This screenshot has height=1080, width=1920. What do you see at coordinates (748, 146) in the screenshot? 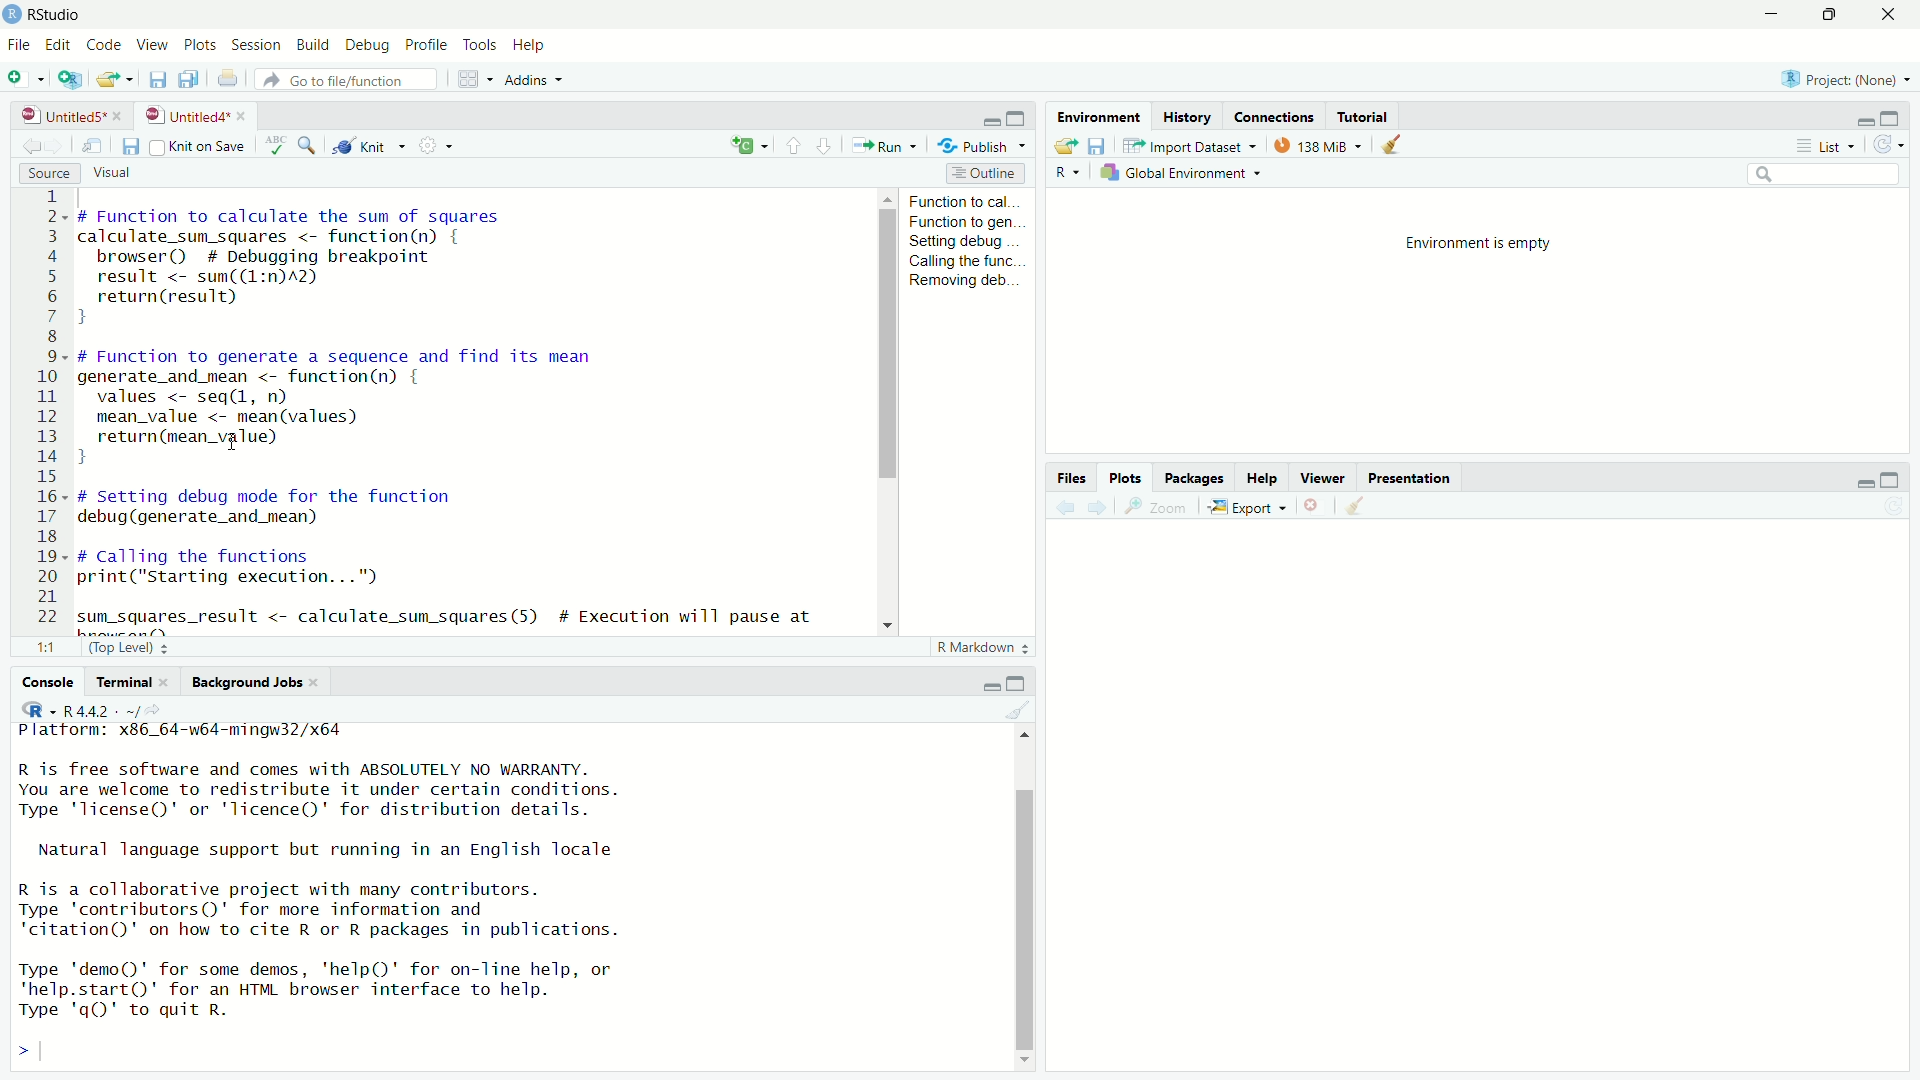
I see `c+` at bounding box center [748, 146].